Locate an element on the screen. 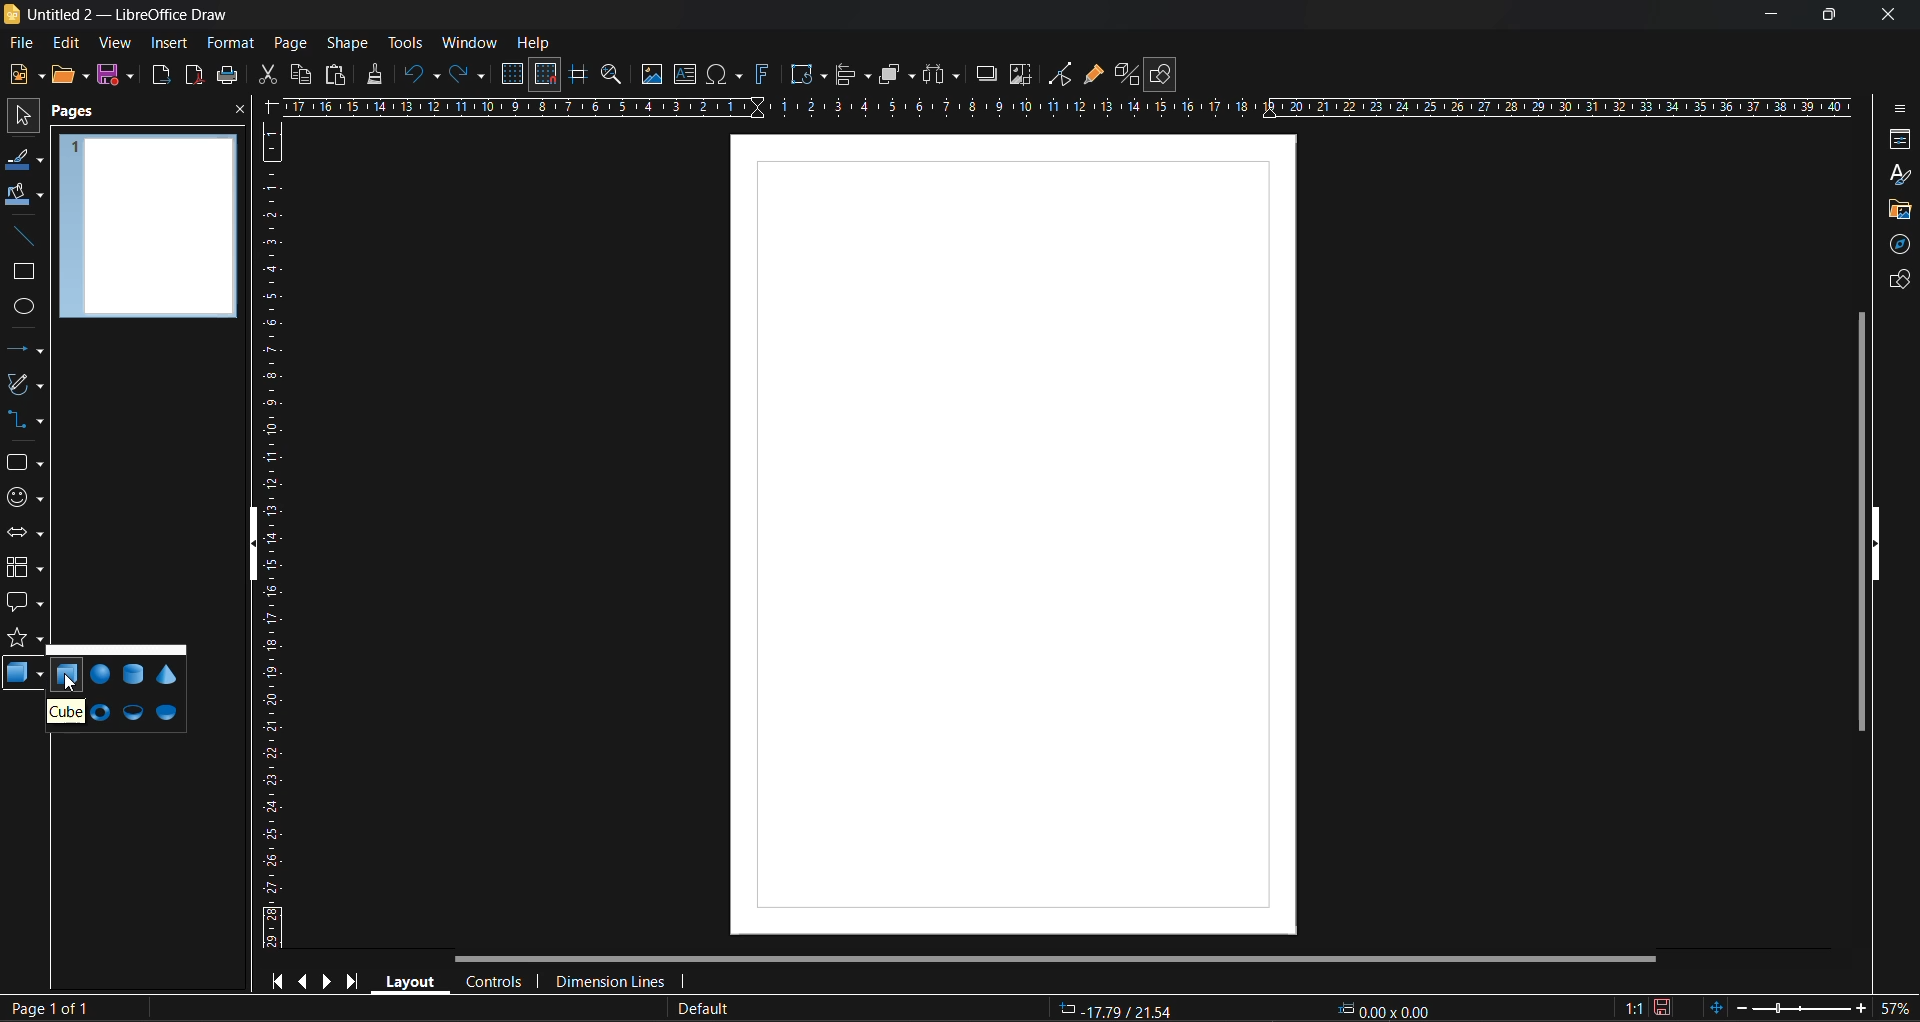  view is located at coordinates (117, 44).